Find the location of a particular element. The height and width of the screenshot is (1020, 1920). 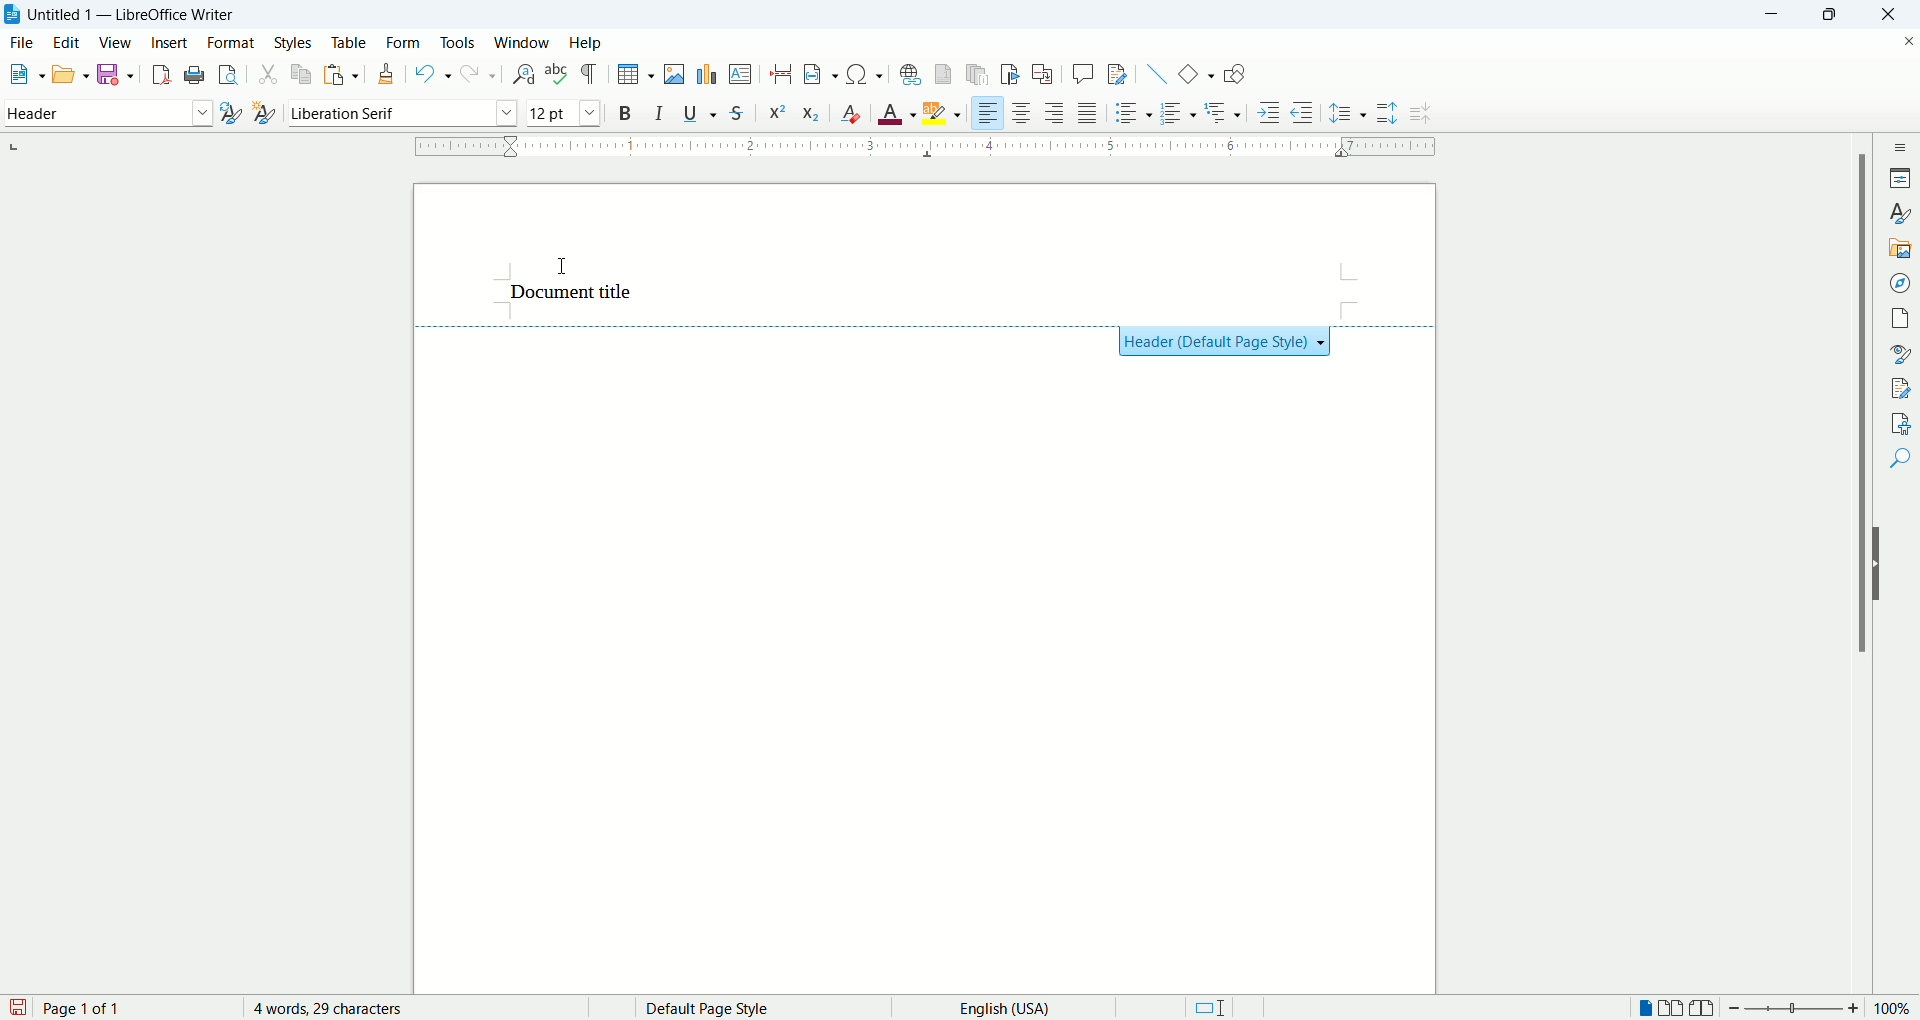

cursor is located at coordinates (562, 262).